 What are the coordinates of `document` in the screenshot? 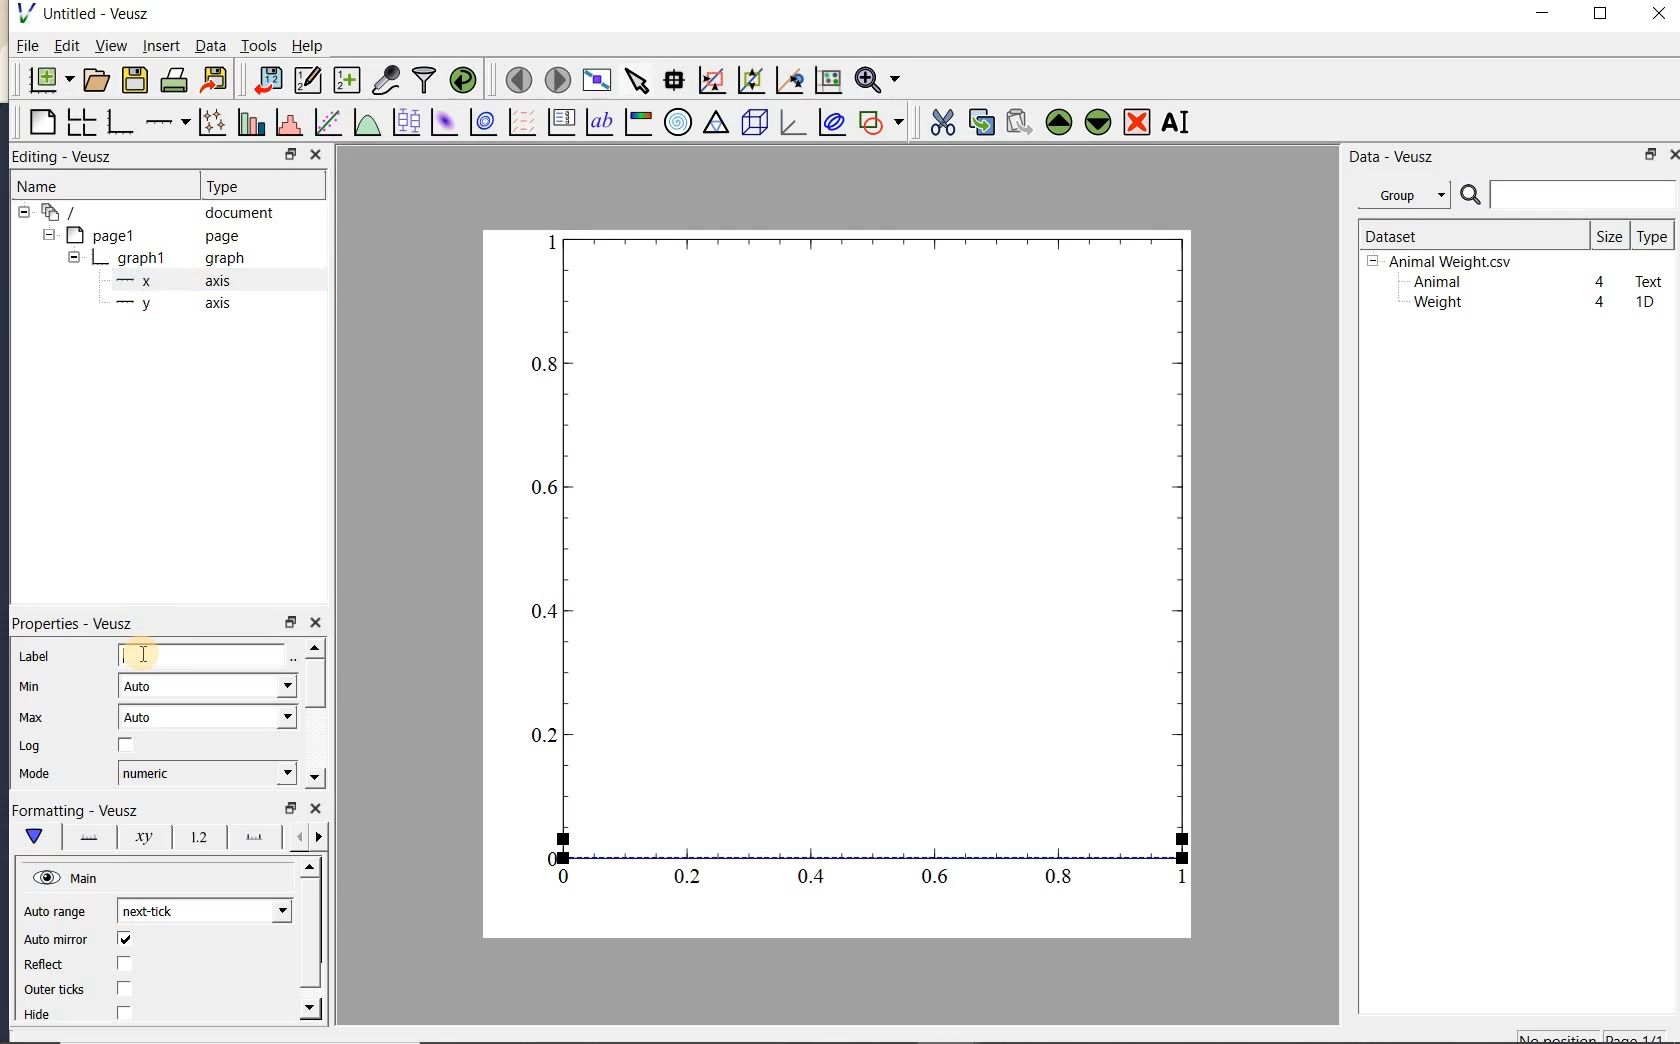 It's located at (152, 213).